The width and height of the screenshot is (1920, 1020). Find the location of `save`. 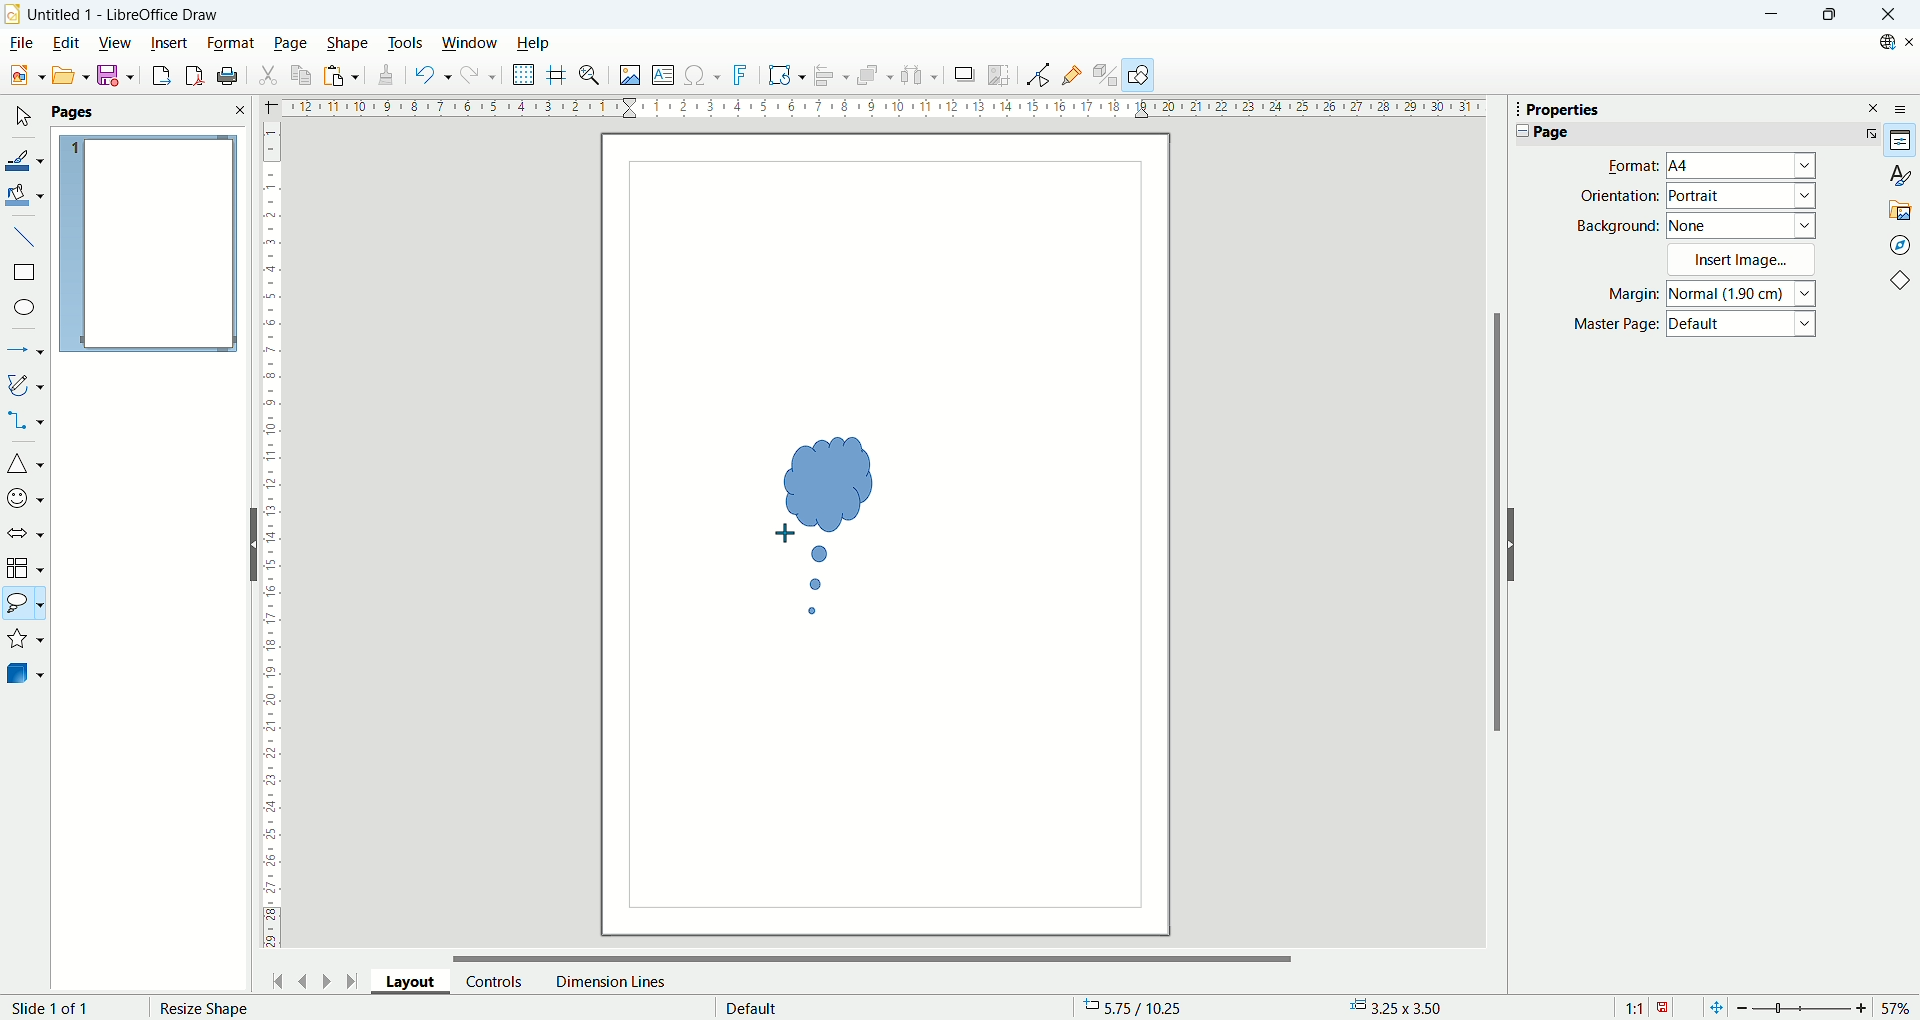

save is located at coordinates (116, 76).